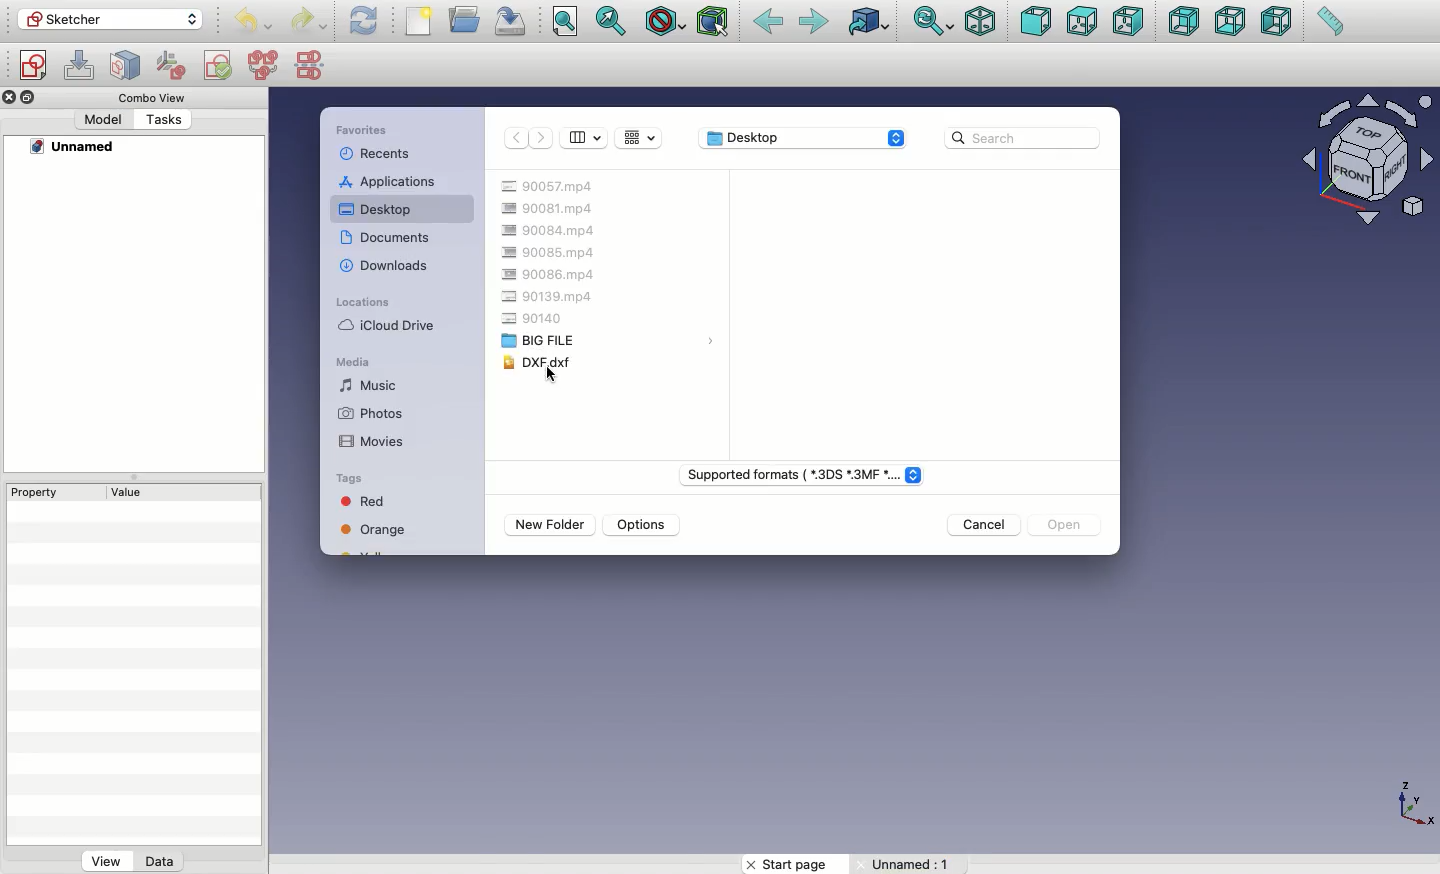 The height and width of the screenshot is (874, 1440). I want to click on Go to linked object, so click(872, 23).